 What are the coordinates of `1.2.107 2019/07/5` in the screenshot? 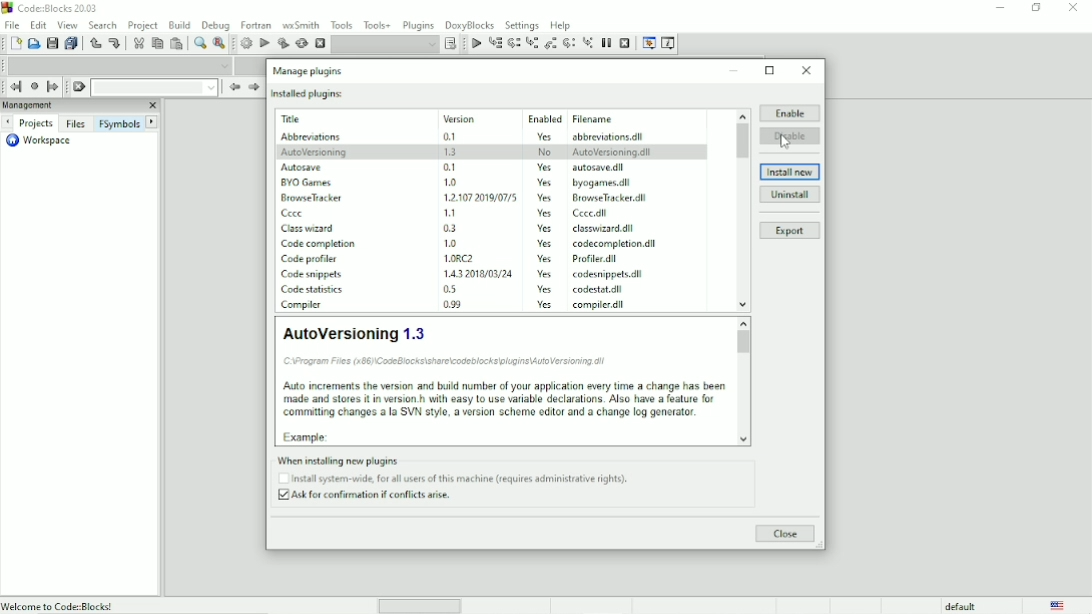 It's located at (482, 196).